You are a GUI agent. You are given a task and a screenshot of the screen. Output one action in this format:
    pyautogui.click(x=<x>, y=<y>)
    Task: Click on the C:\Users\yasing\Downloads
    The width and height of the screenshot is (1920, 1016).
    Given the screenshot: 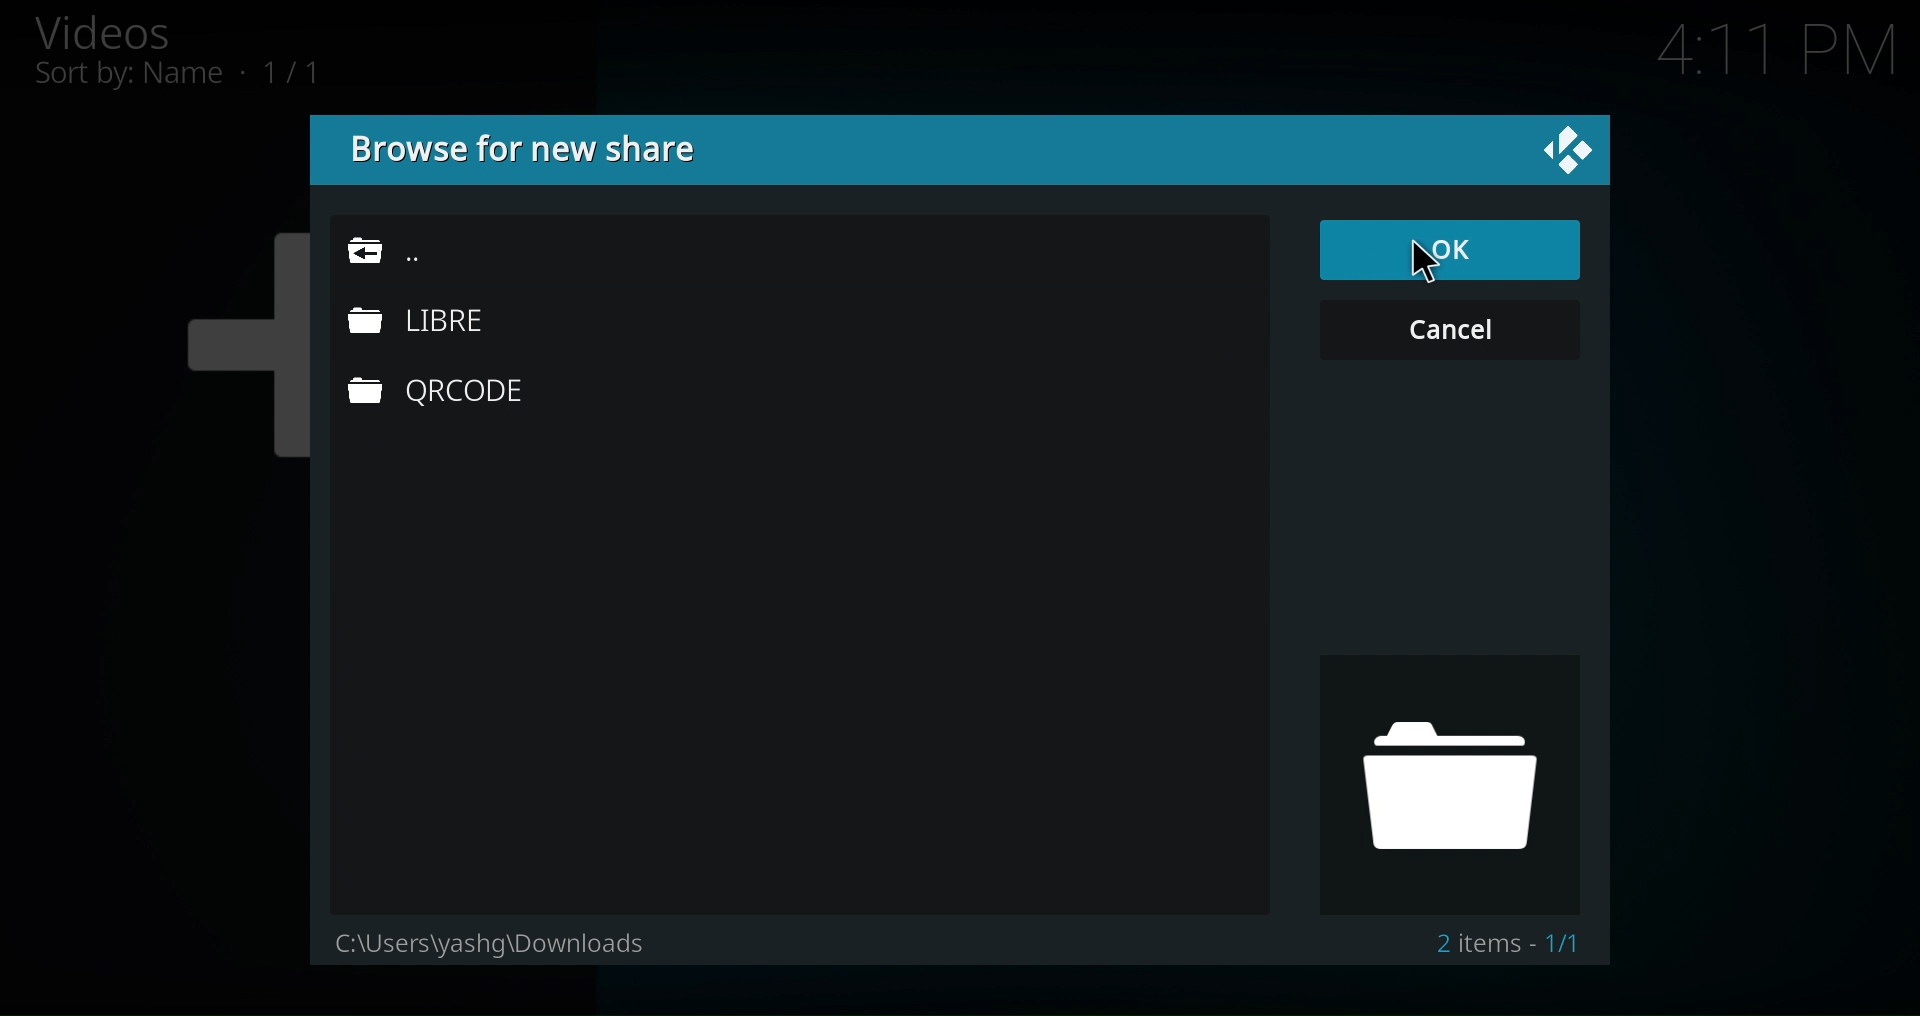 What is the action you would take?
    pyautogui.click(x=486, y=941)
    